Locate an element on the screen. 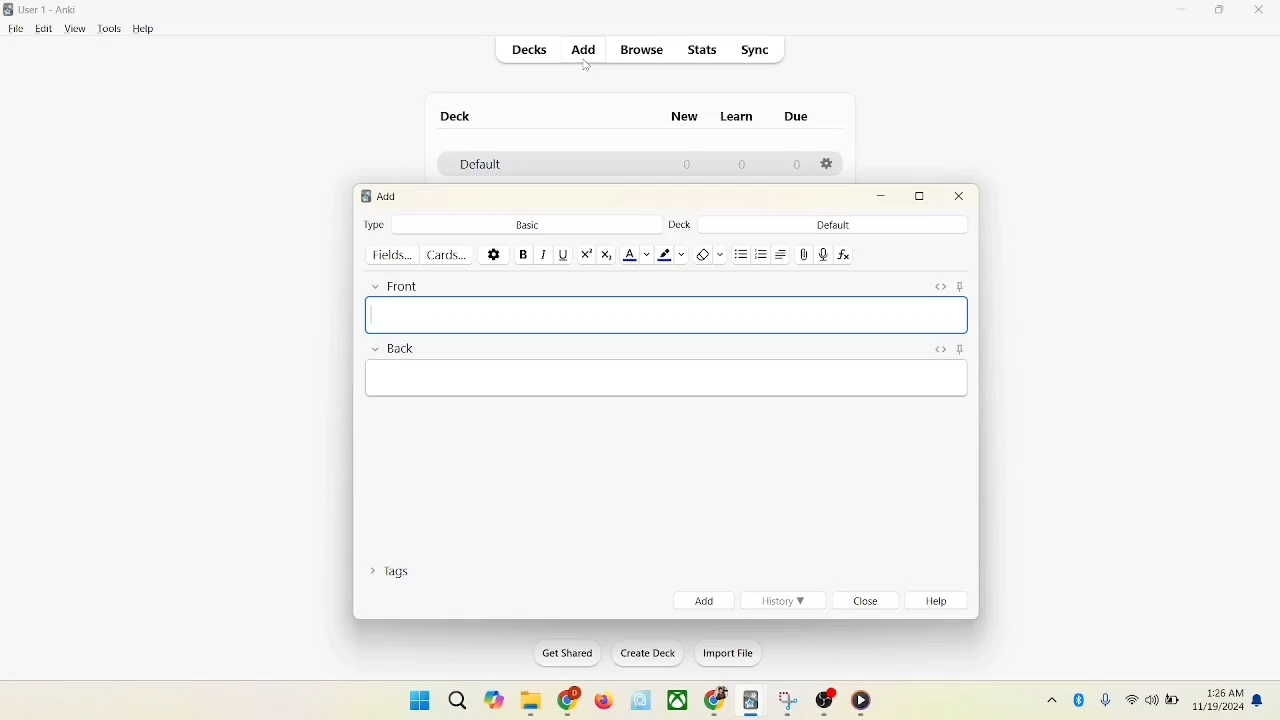 This screenshot has width=1280, height=720. logo is located at coordinates (364, 196).